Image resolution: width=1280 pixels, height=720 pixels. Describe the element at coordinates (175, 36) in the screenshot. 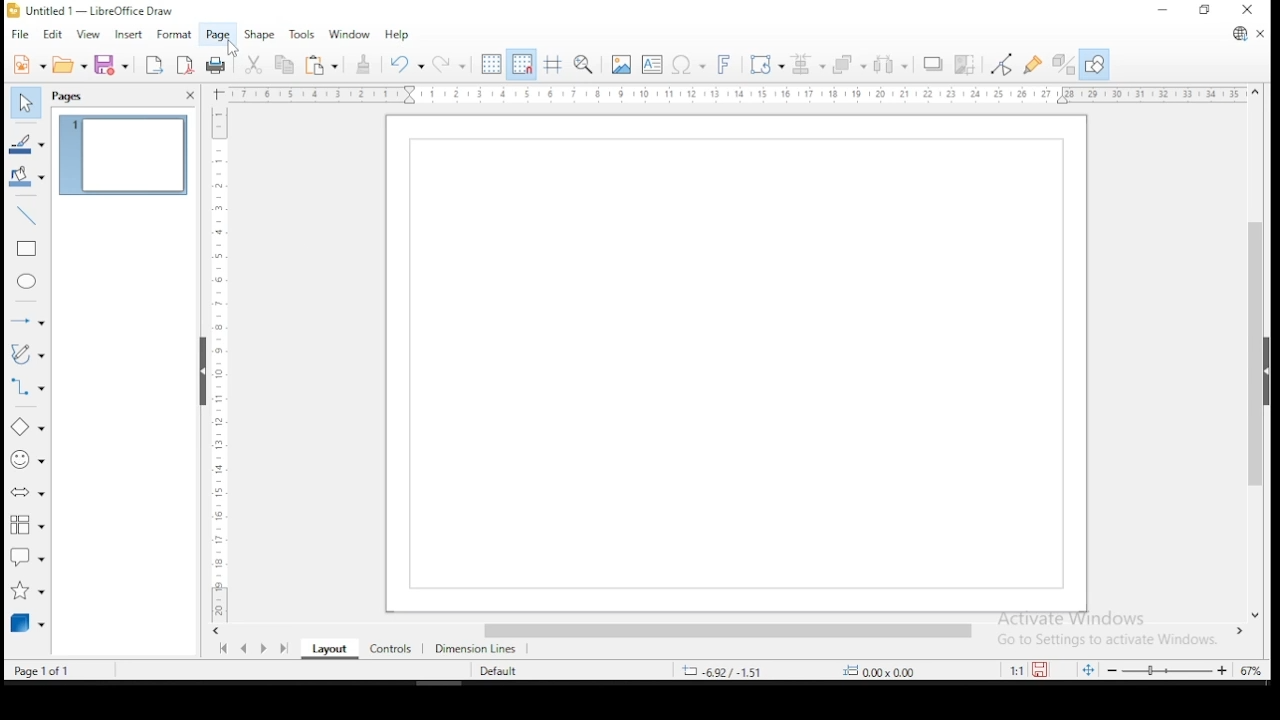

I see `format` at that location.